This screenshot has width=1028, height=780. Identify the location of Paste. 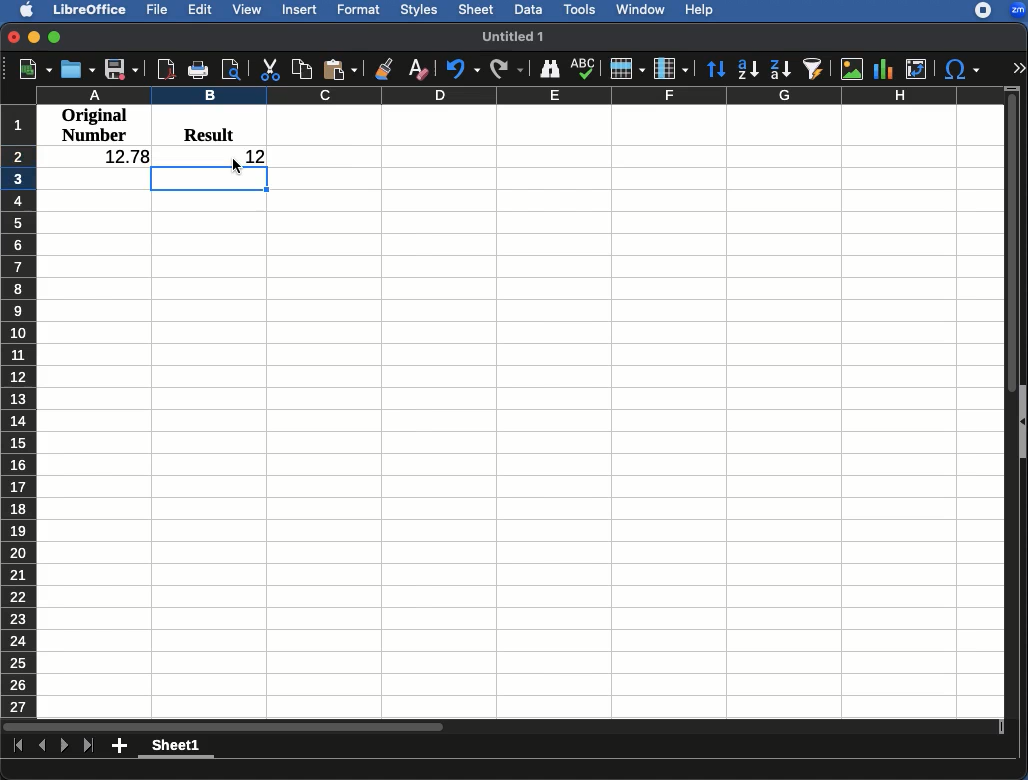
(341, 66).